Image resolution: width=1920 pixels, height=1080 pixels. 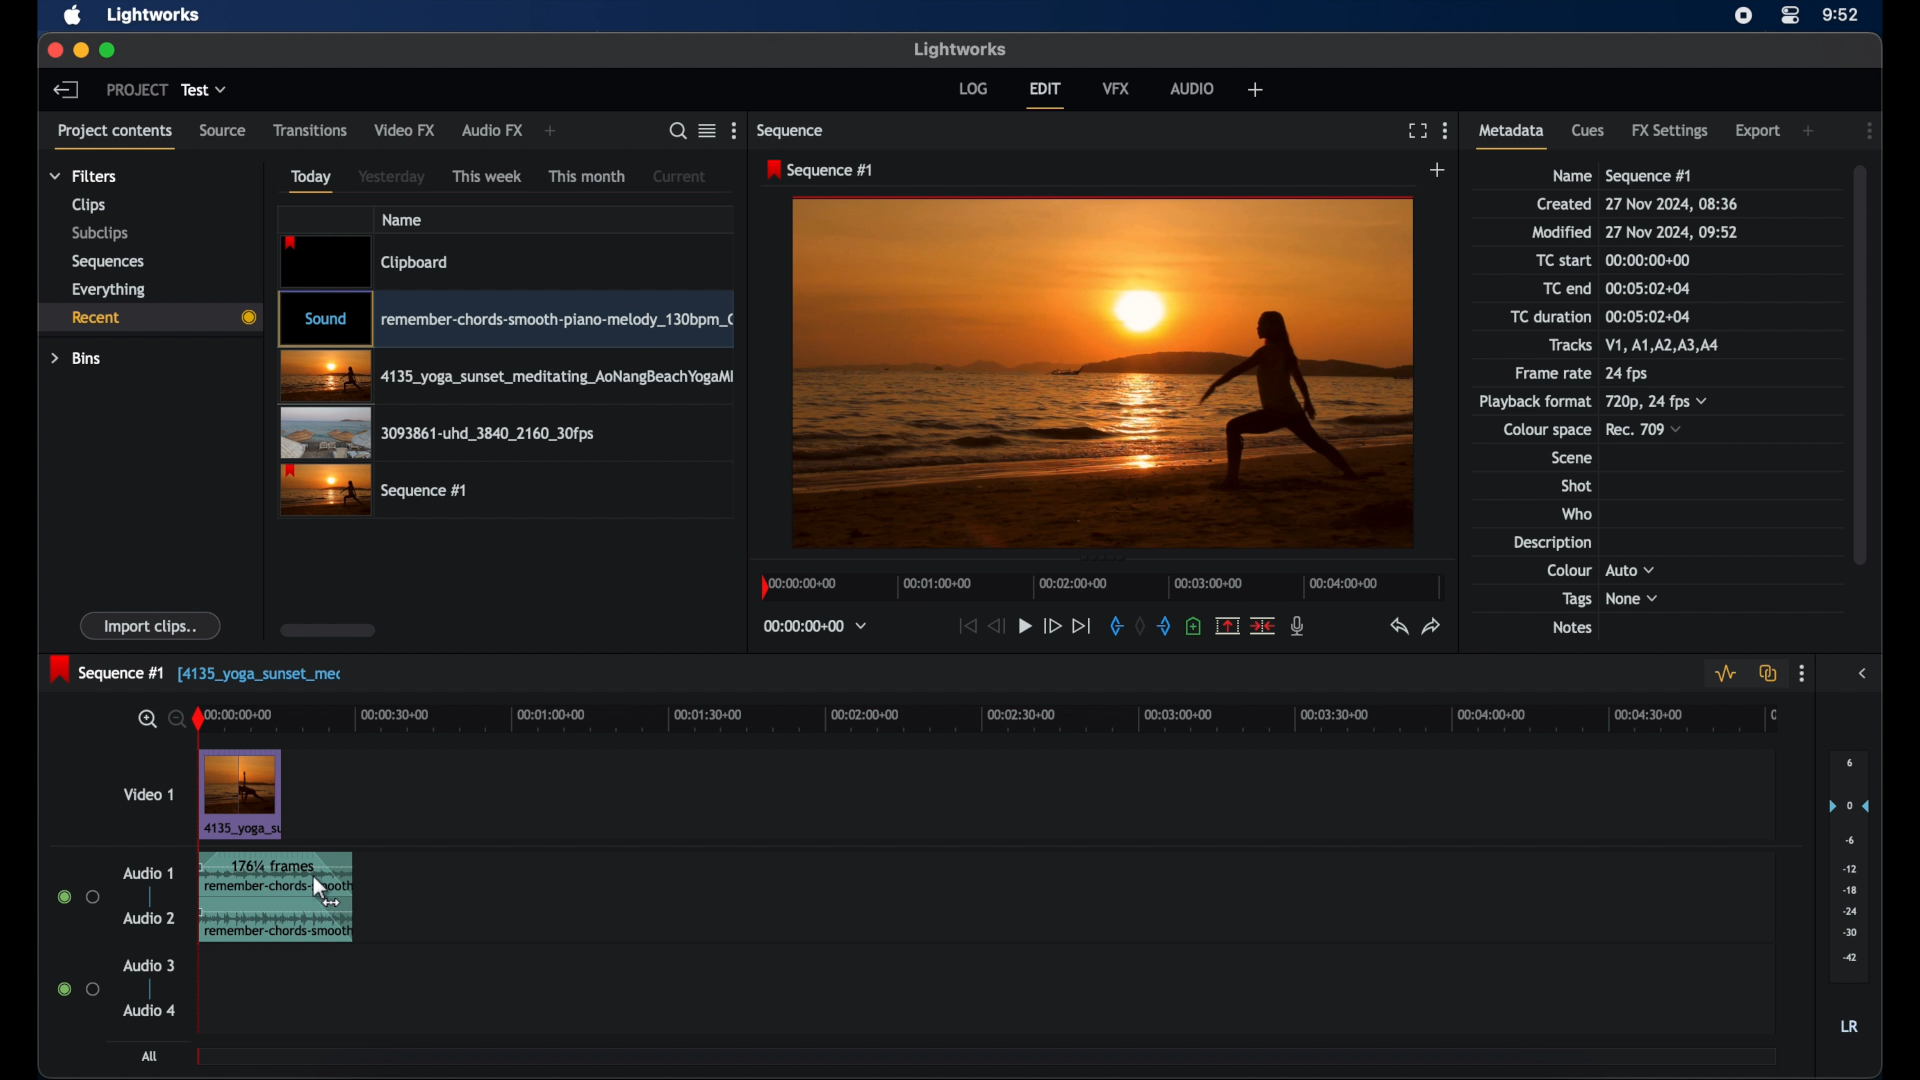 I want to click on tc end, so click(x=1649, y=288).